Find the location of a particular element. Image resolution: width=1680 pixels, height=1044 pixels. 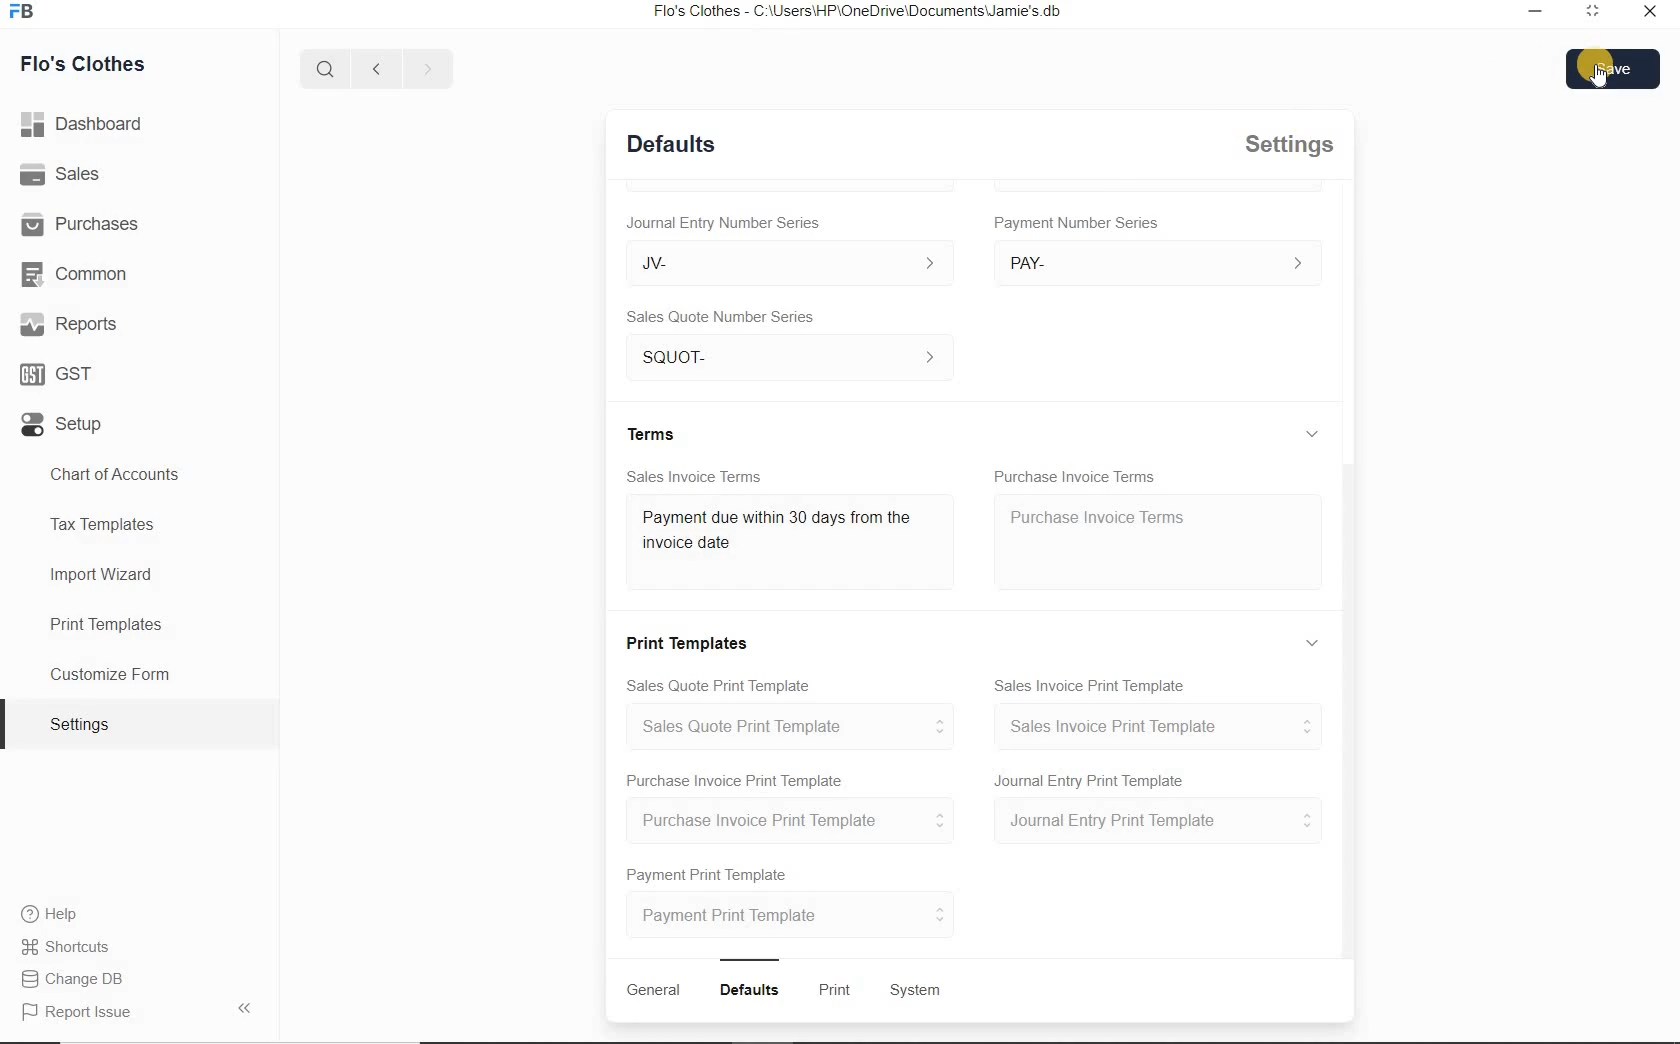

Journal Entry Number Series is located at coordinates (723, 223).